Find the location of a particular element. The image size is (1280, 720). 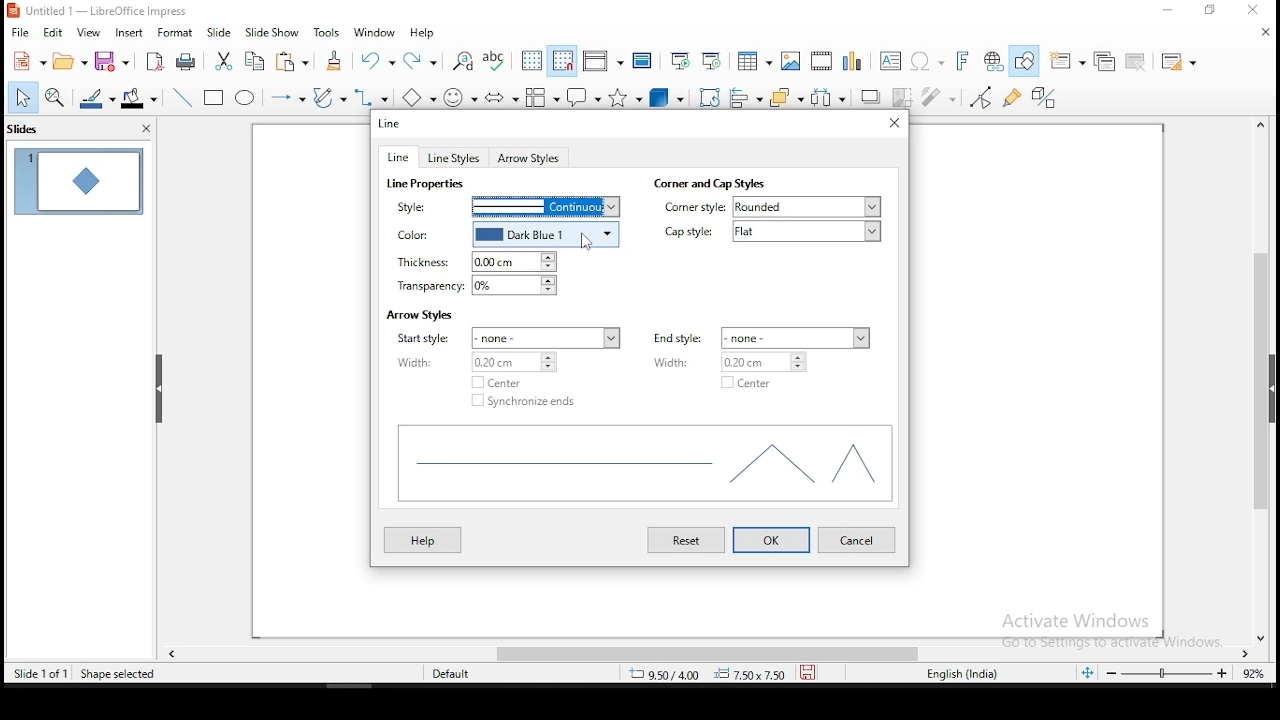

insert is located at coordinates (127, 32).